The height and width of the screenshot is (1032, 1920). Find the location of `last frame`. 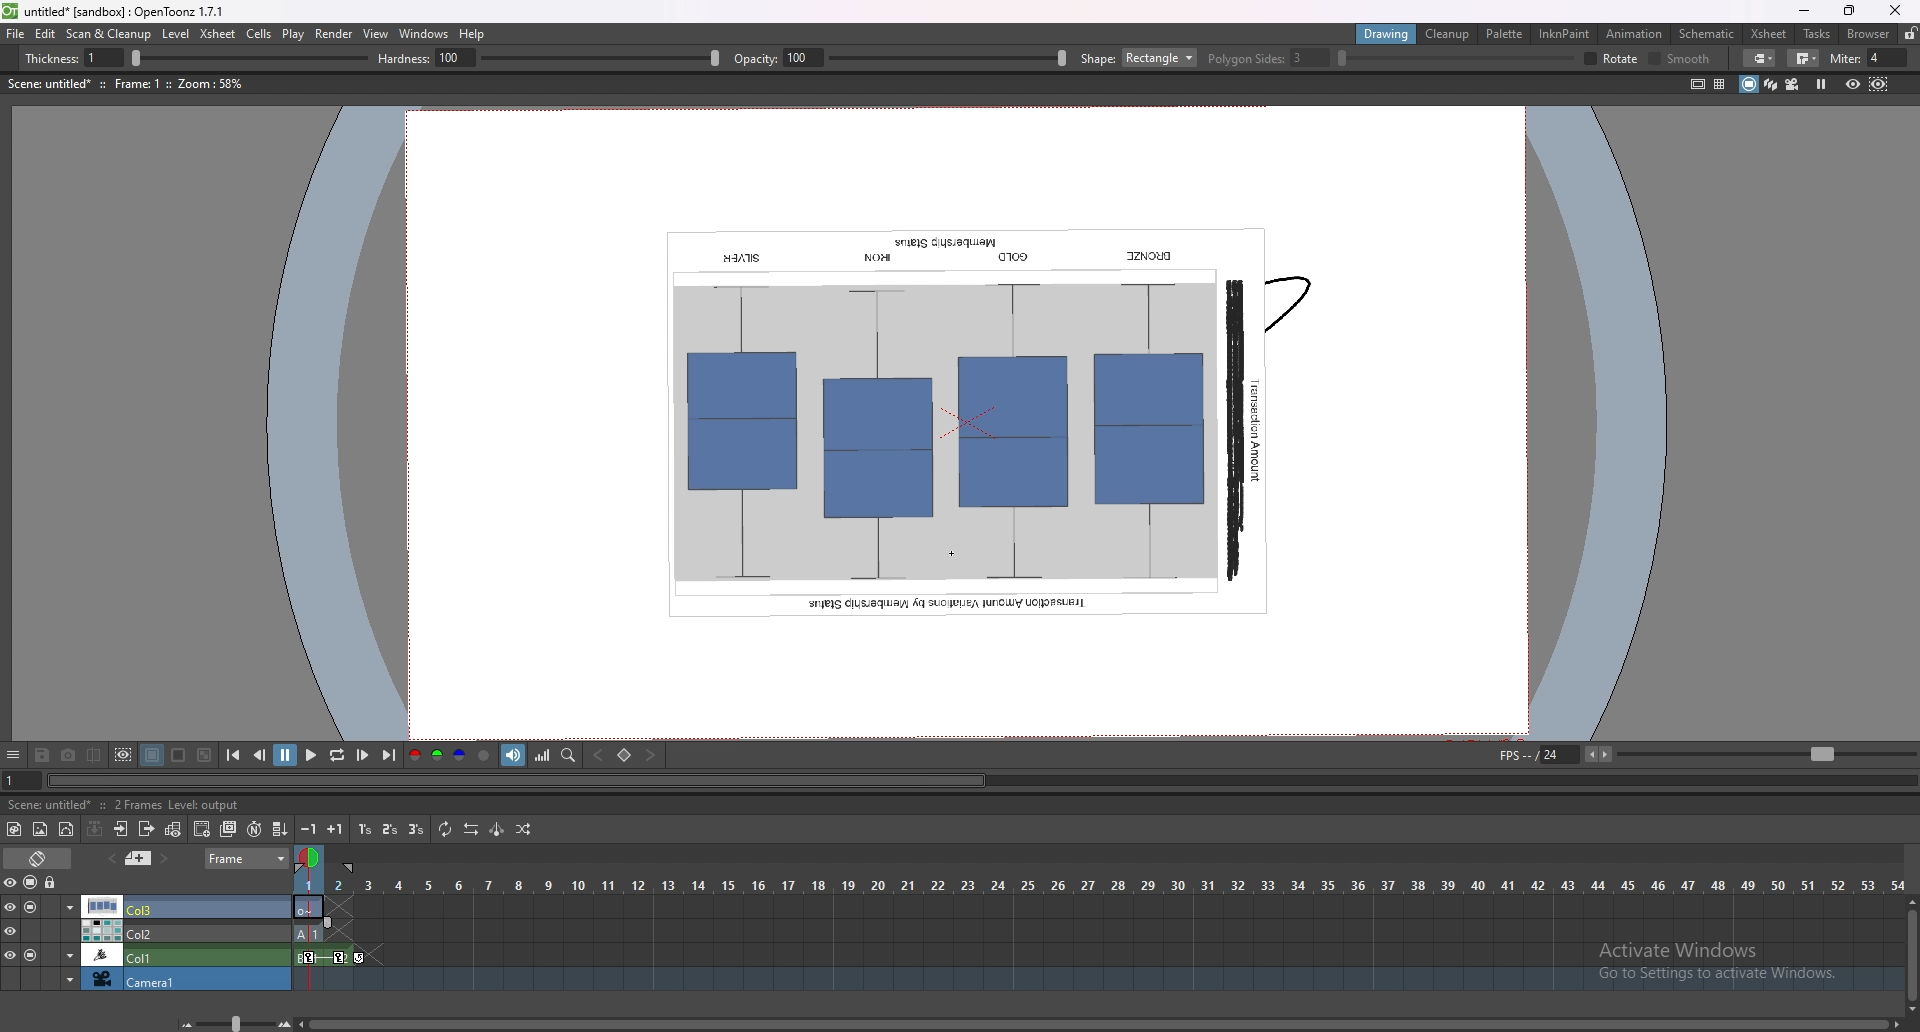

last frame is located at coordinates (387, 755).